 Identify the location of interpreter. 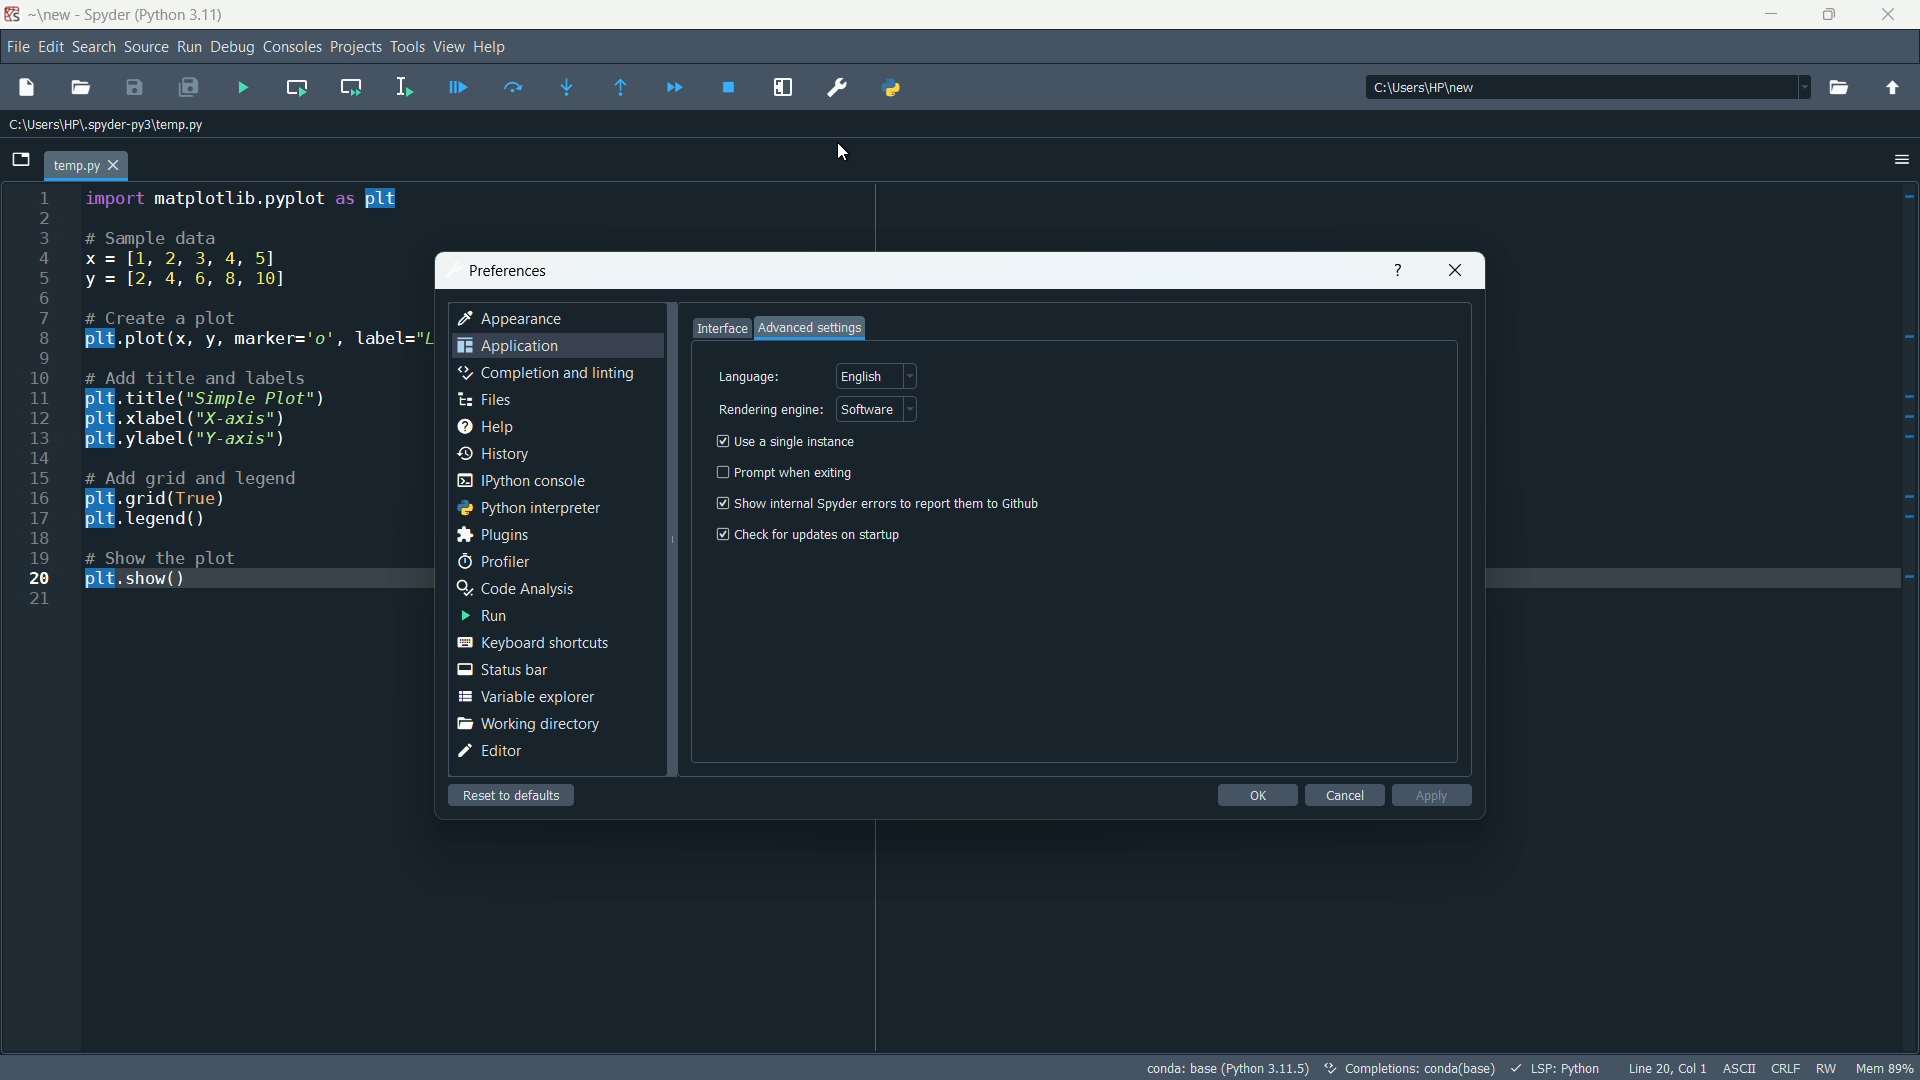
(1228, 1069).